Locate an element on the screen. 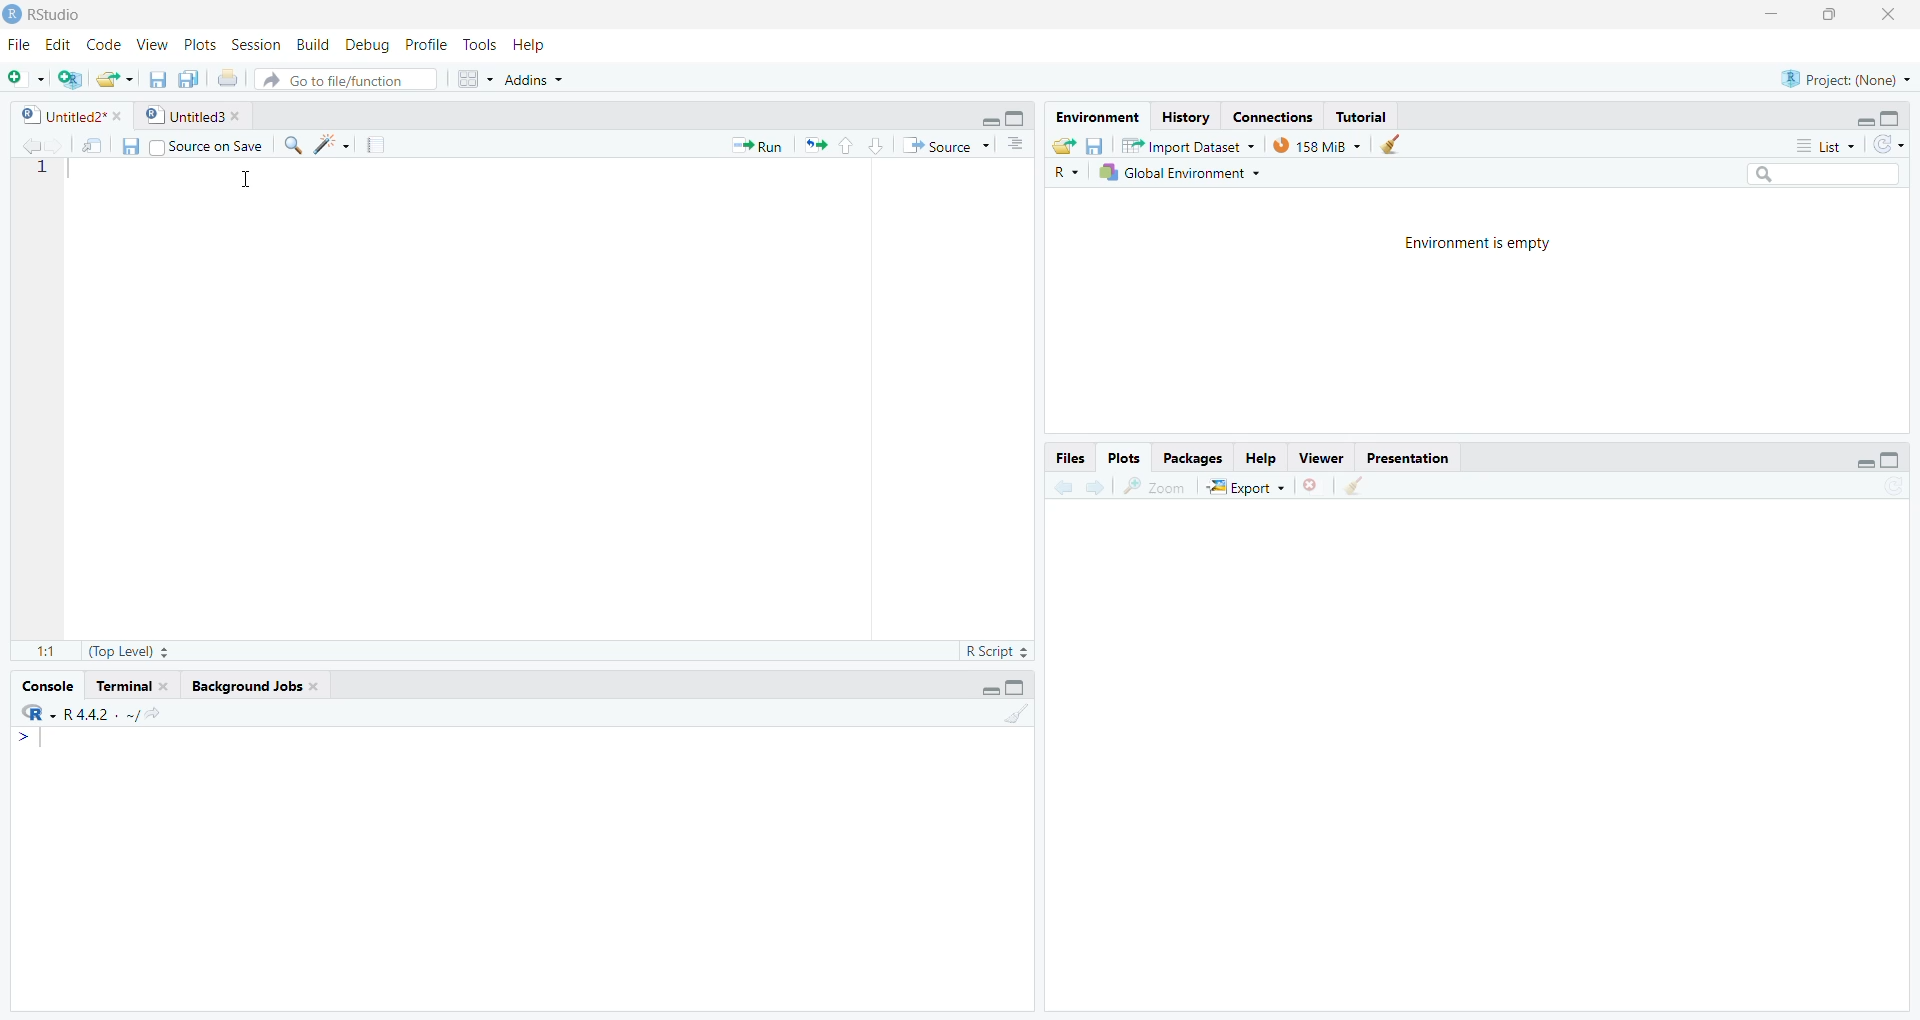  Global Environment is located at coordinates (1179, 171).